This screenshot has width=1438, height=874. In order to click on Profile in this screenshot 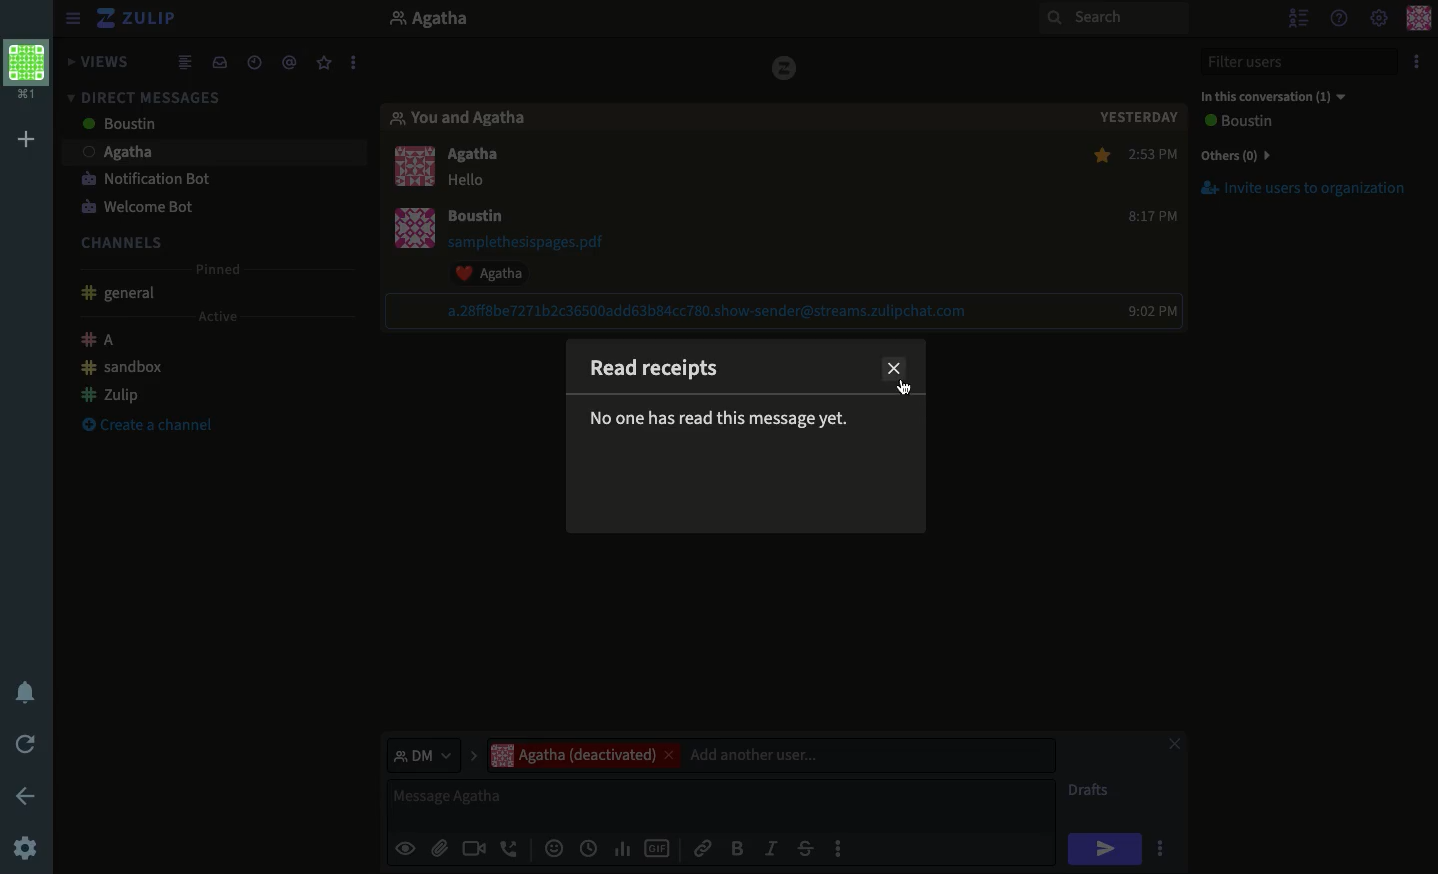, I will do `click(420, 204)`.